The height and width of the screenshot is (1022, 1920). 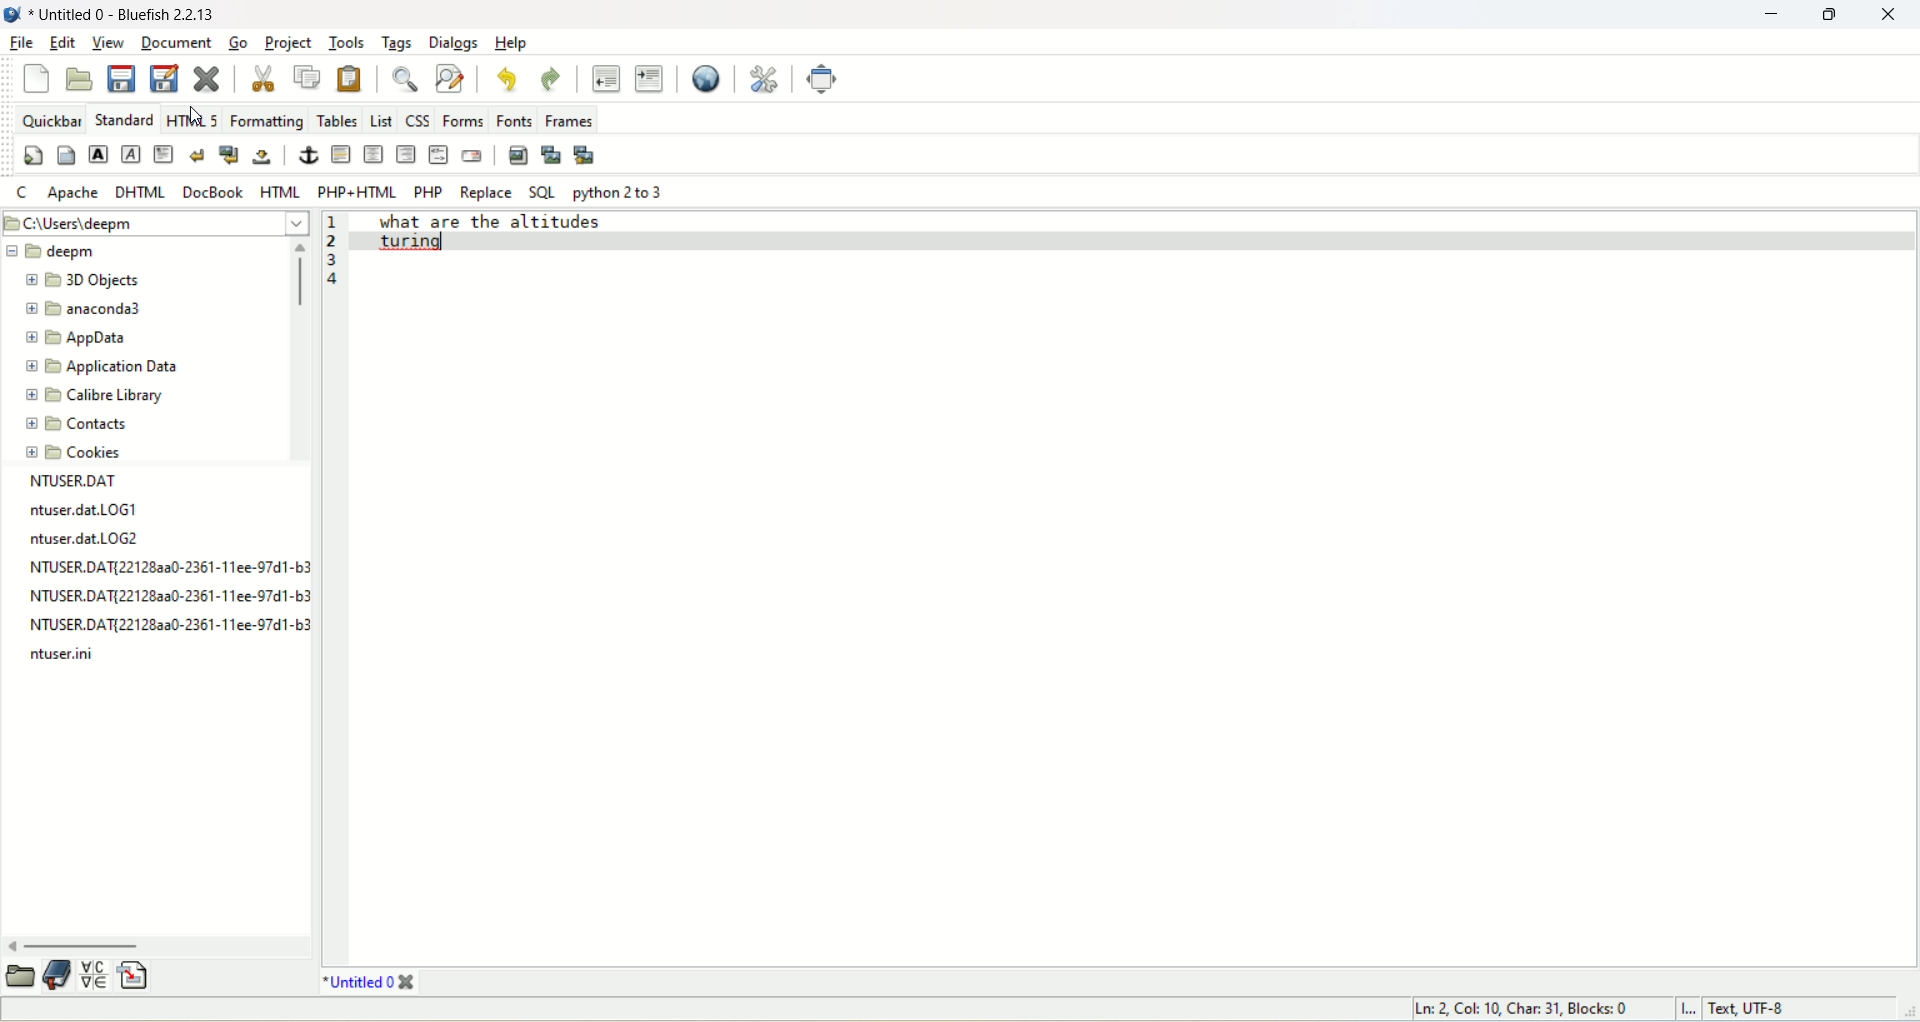 I want to click on cookies, so click(x=77, y=452).